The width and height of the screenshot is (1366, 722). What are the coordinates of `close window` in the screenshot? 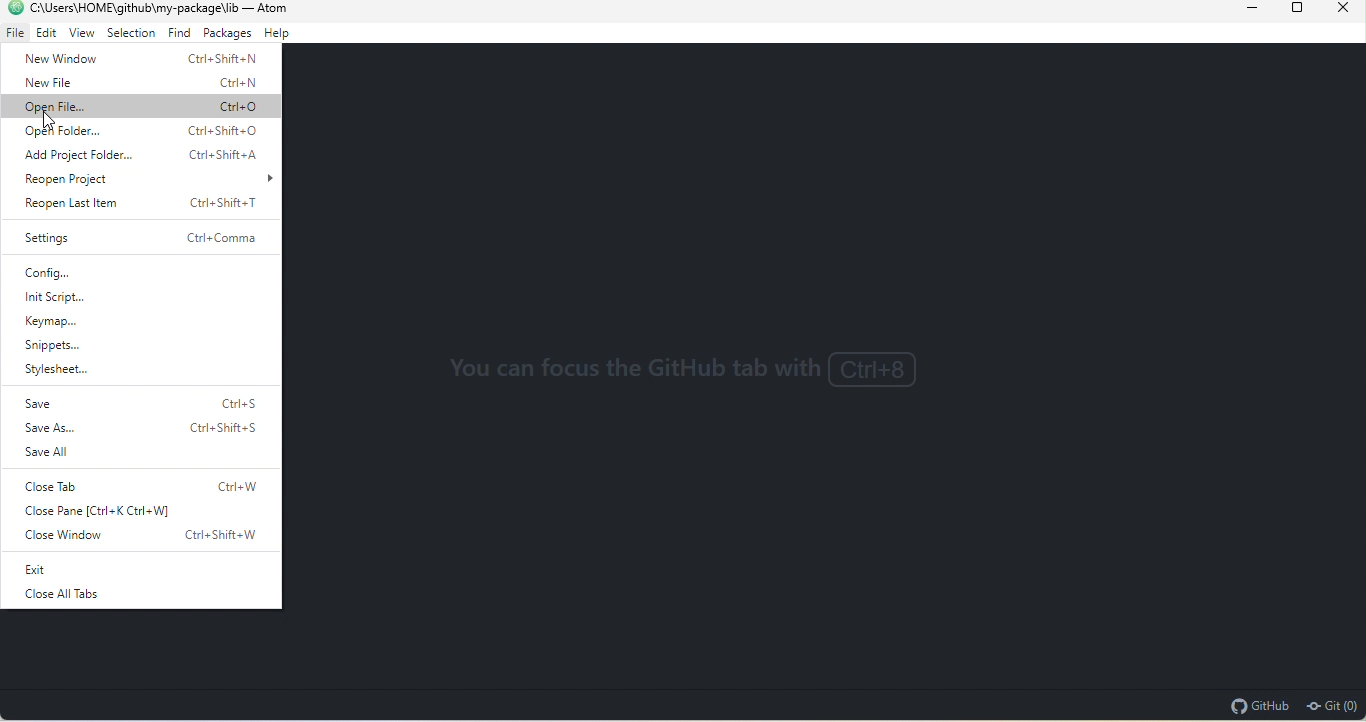 It's located at (146, 539).